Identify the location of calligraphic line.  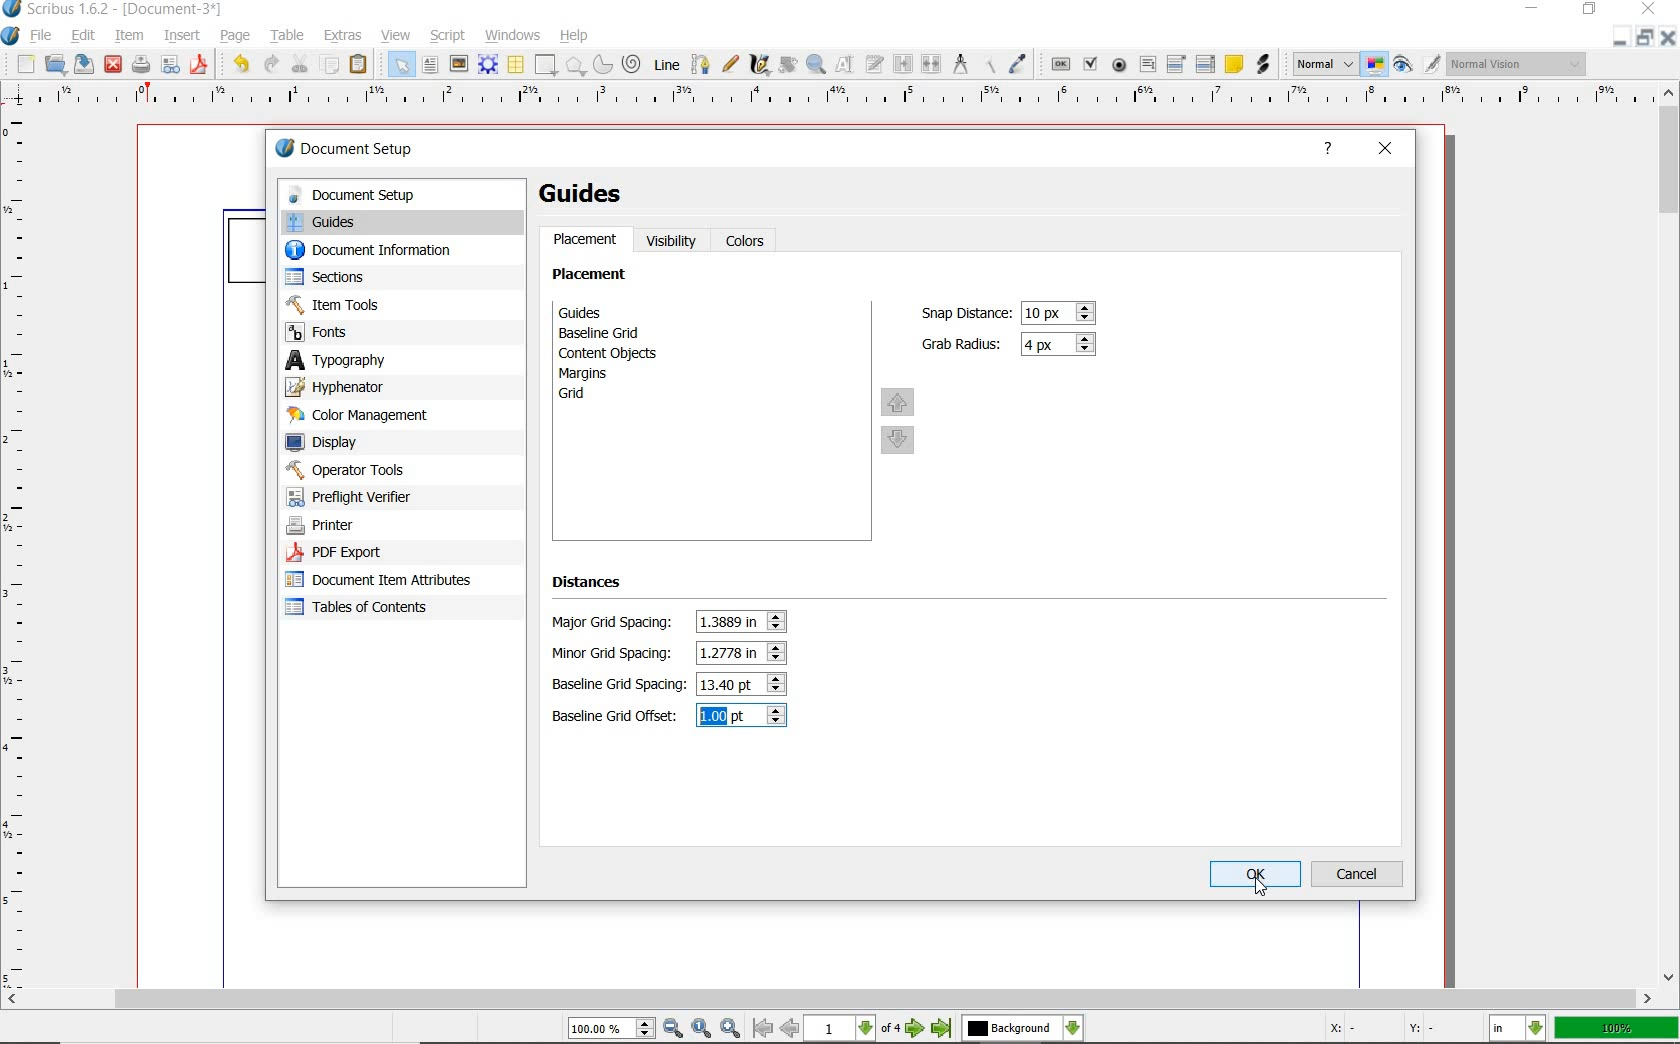
(762, 65).